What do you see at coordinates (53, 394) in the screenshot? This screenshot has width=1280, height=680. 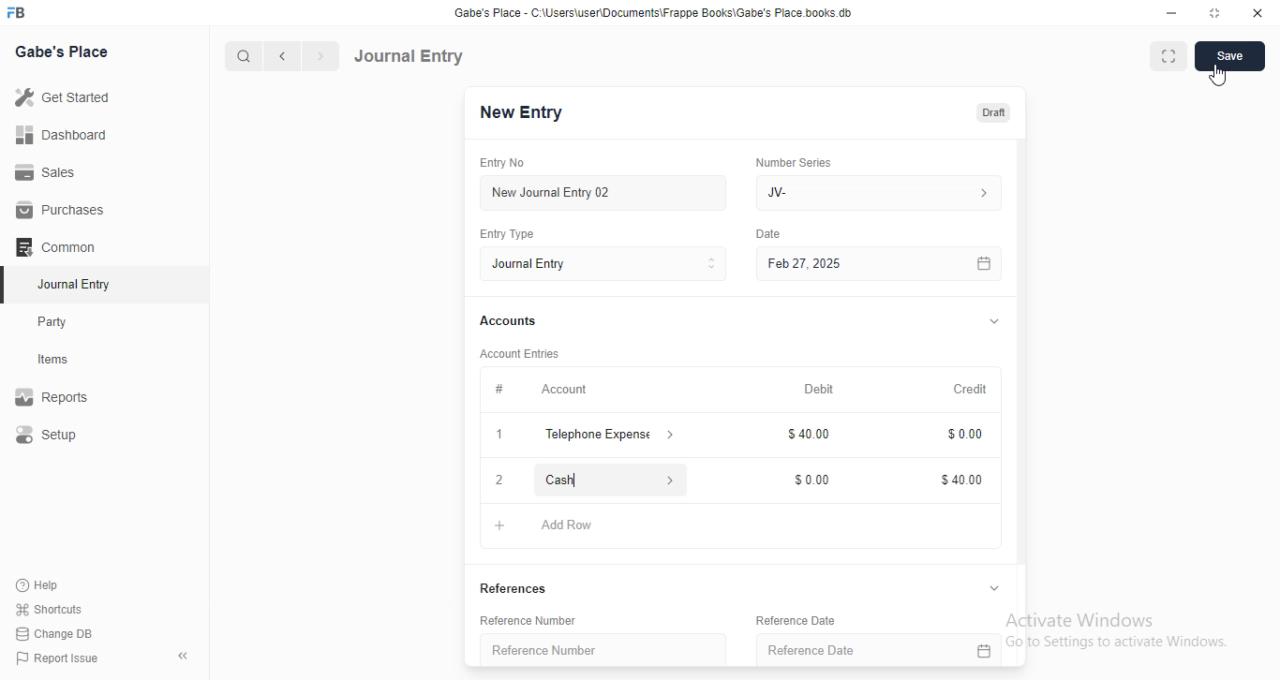 I see `Reports` at bounding box center [53, 394].